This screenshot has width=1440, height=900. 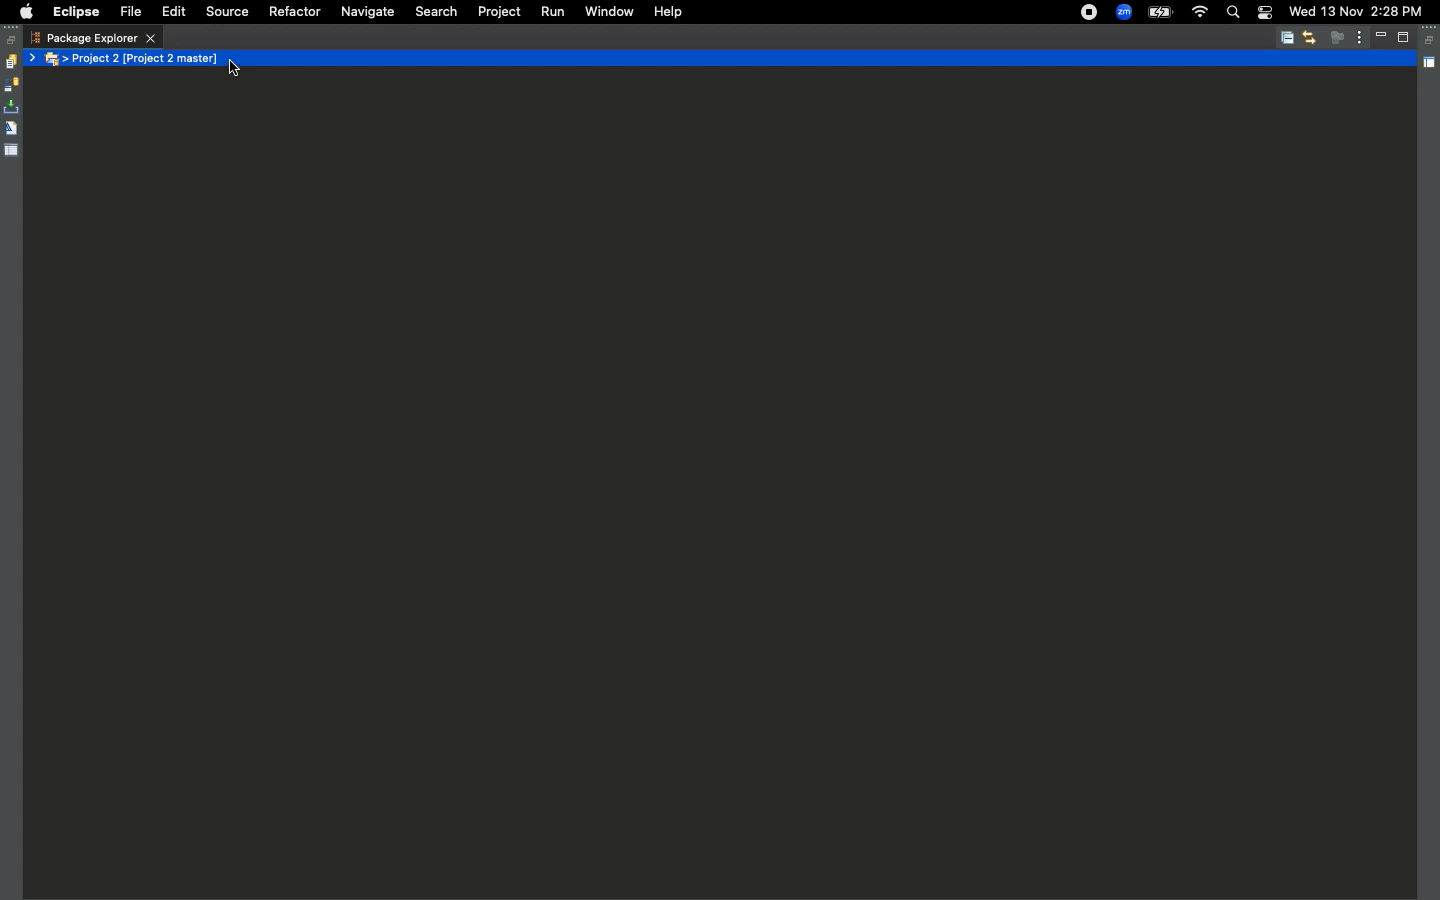 What do you see at coordinates (1159, 14) in the screenshot?
I see `Charge` at bounding box center [1159, 14].